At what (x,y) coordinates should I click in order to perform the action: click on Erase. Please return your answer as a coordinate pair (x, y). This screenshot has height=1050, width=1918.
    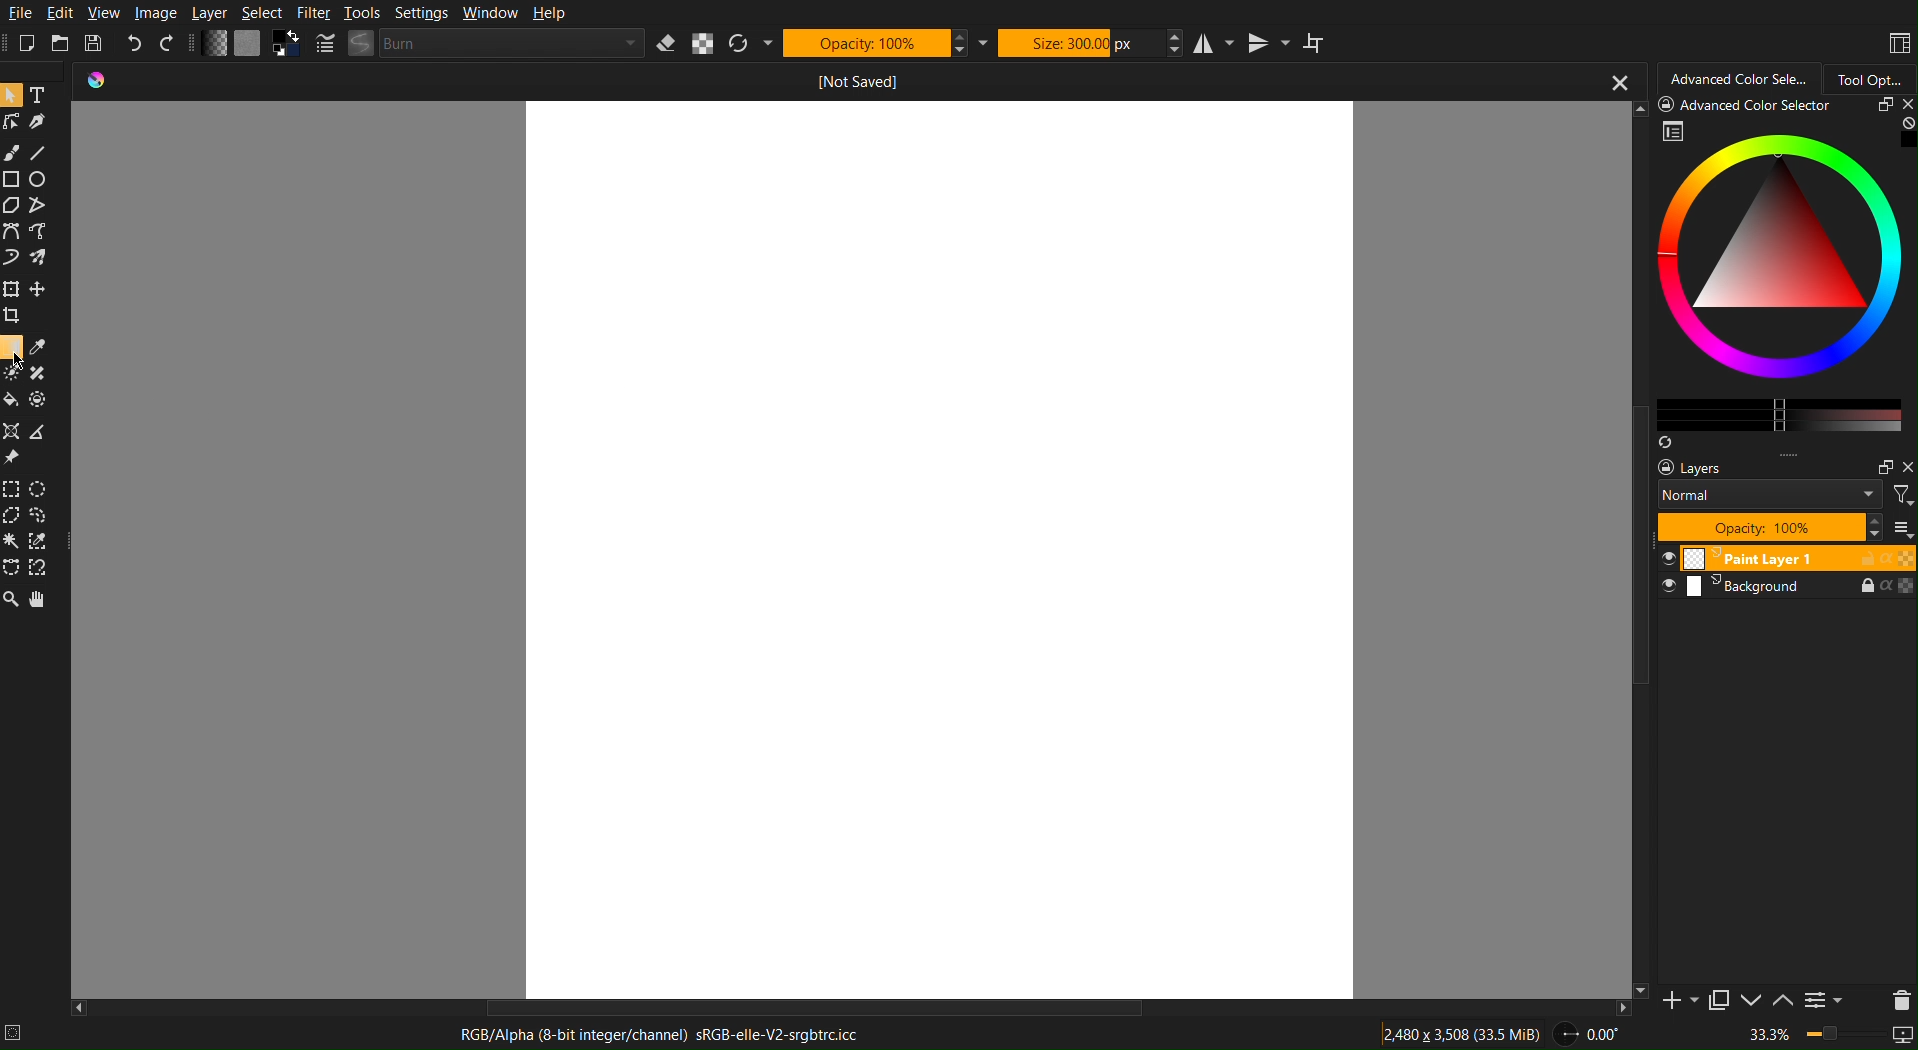
    Looking at the image, I should click on (669, 43).